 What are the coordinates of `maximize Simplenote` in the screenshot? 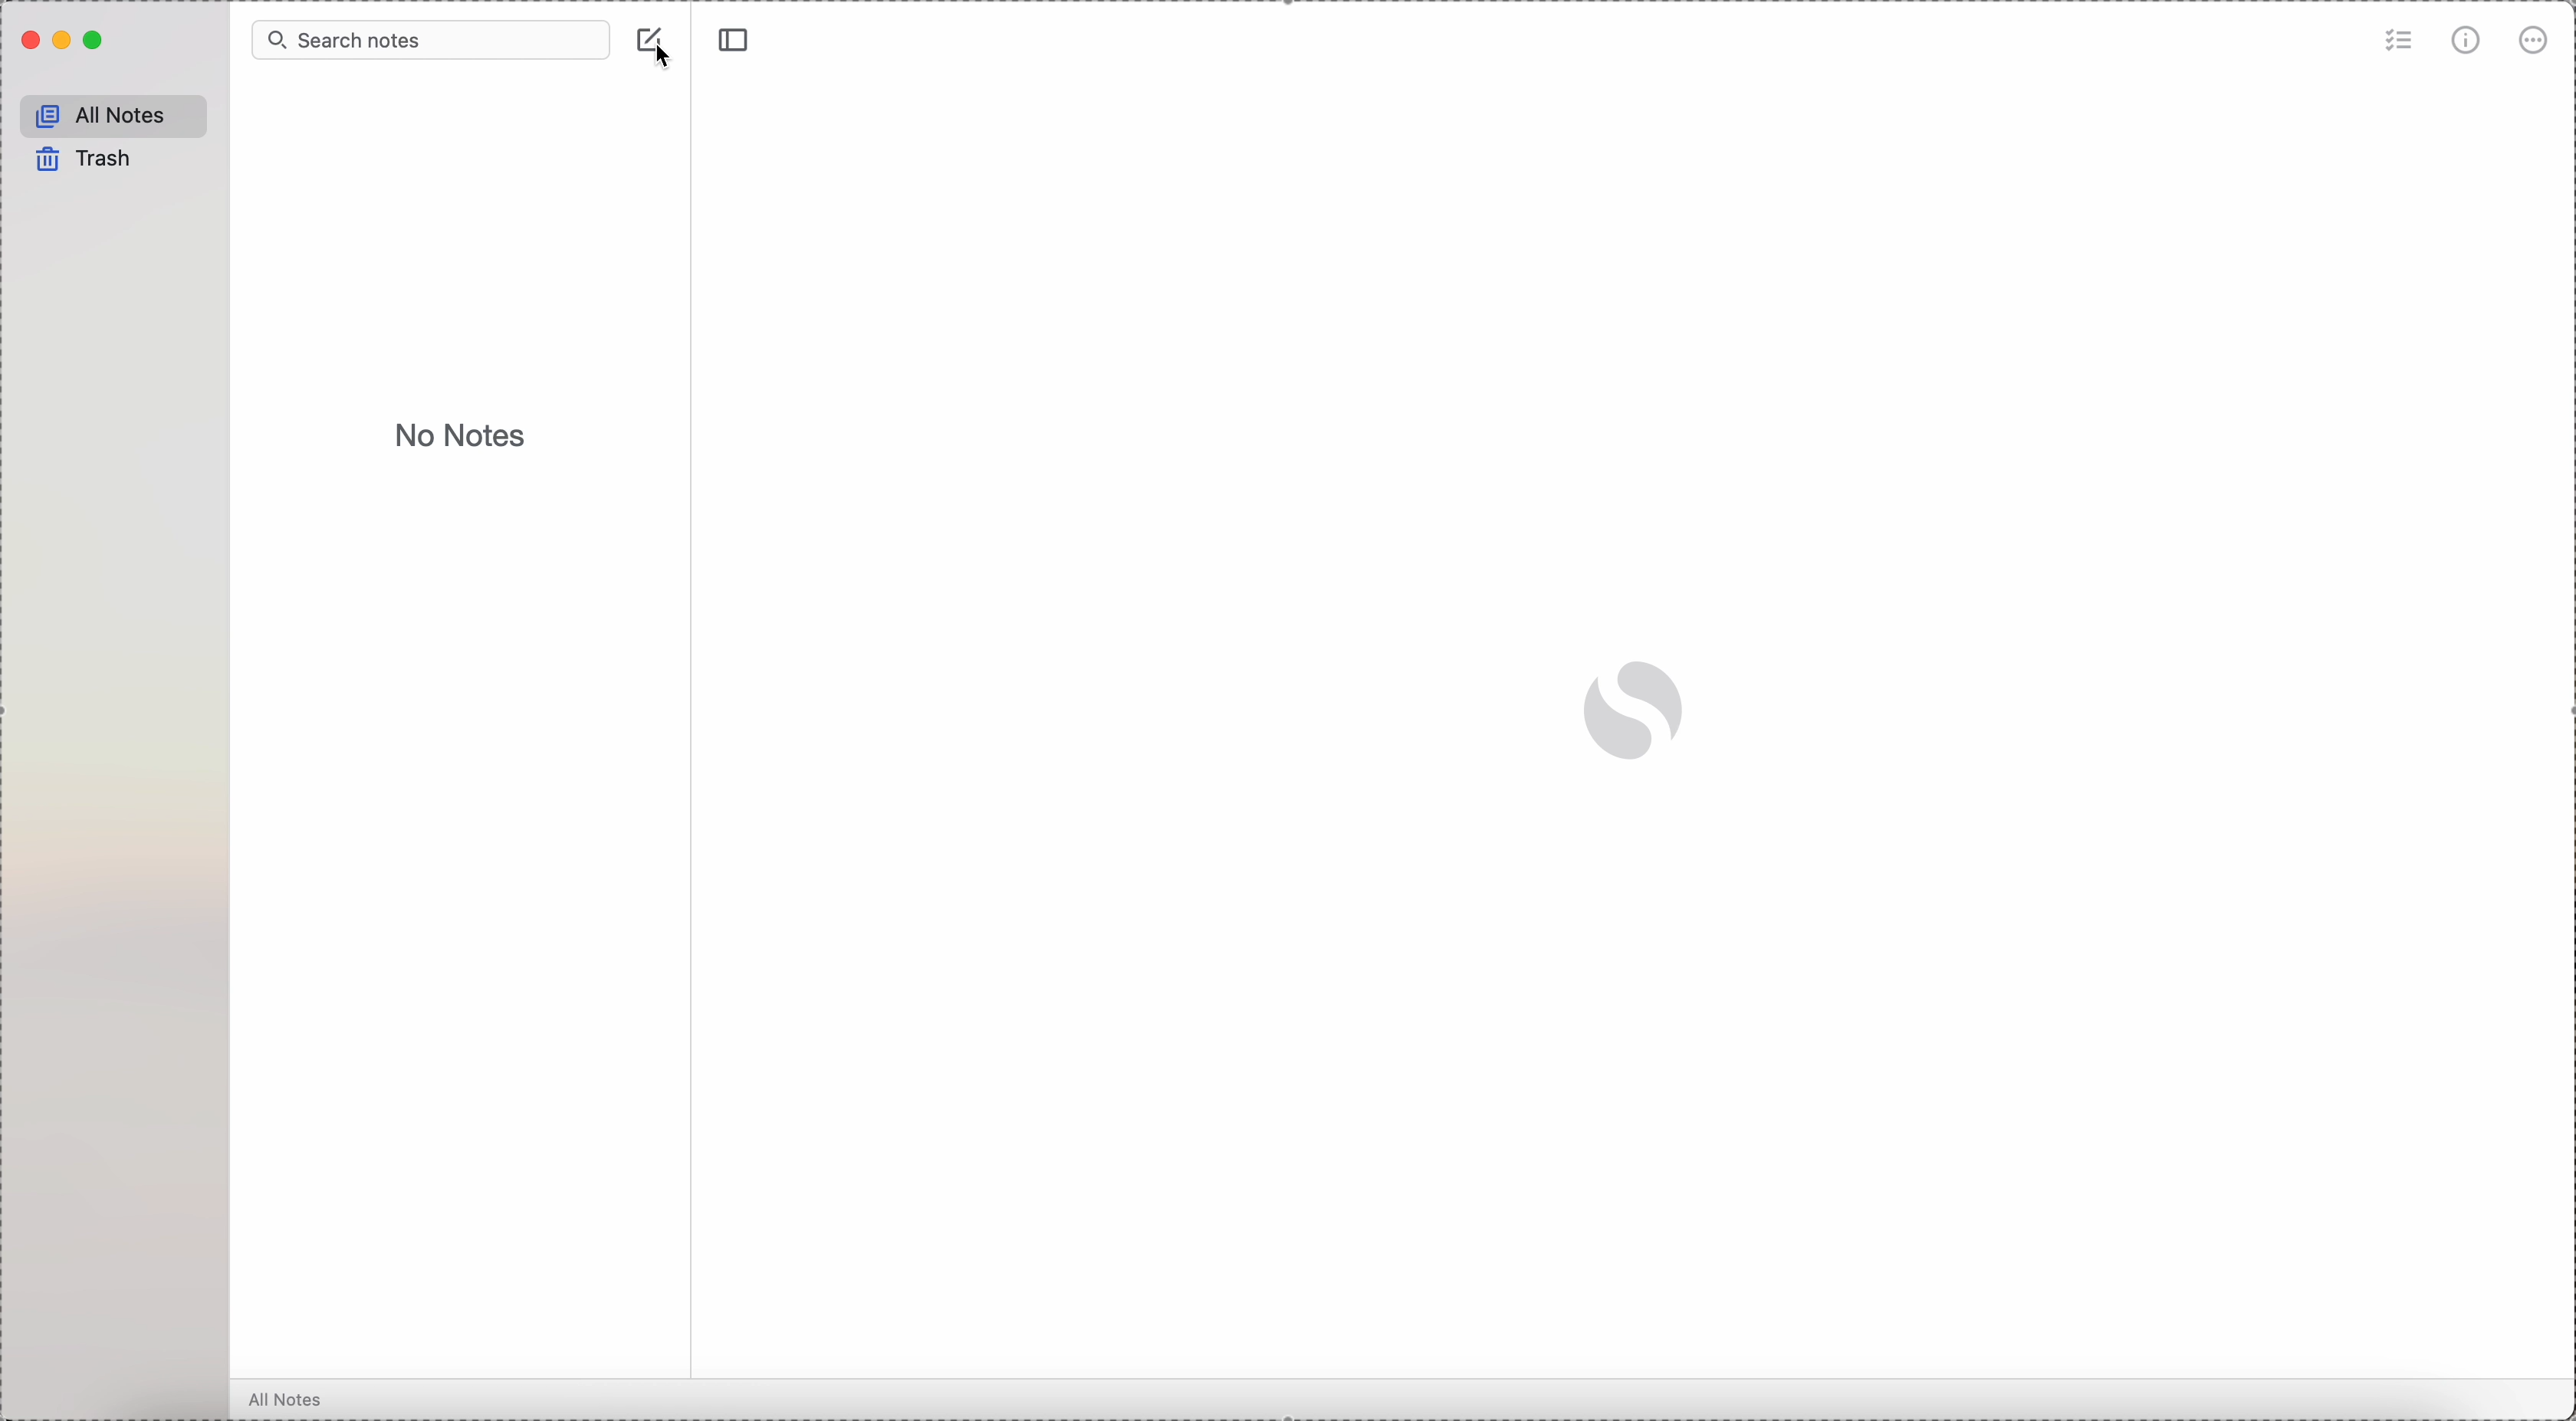 It's located at (97, 40).